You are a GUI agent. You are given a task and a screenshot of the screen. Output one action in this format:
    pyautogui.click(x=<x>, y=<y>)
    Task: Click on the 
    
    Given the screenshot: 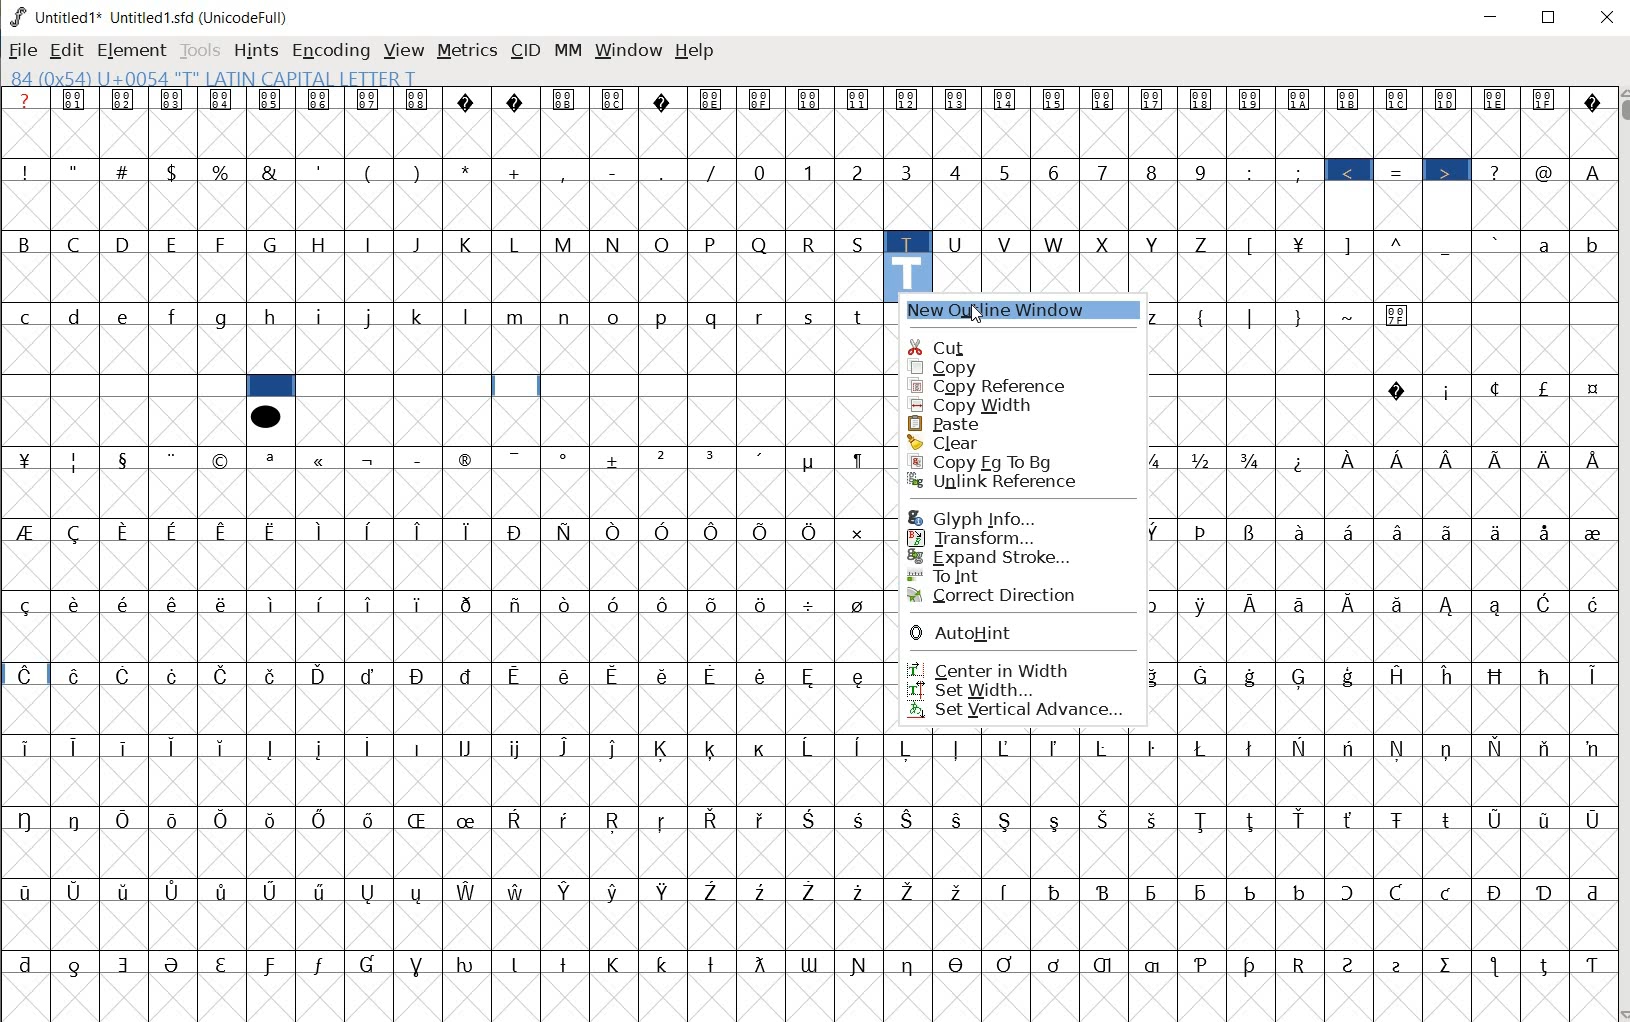 What is the action you would take?
    pyautogui.click(x=1154, y=962)
    